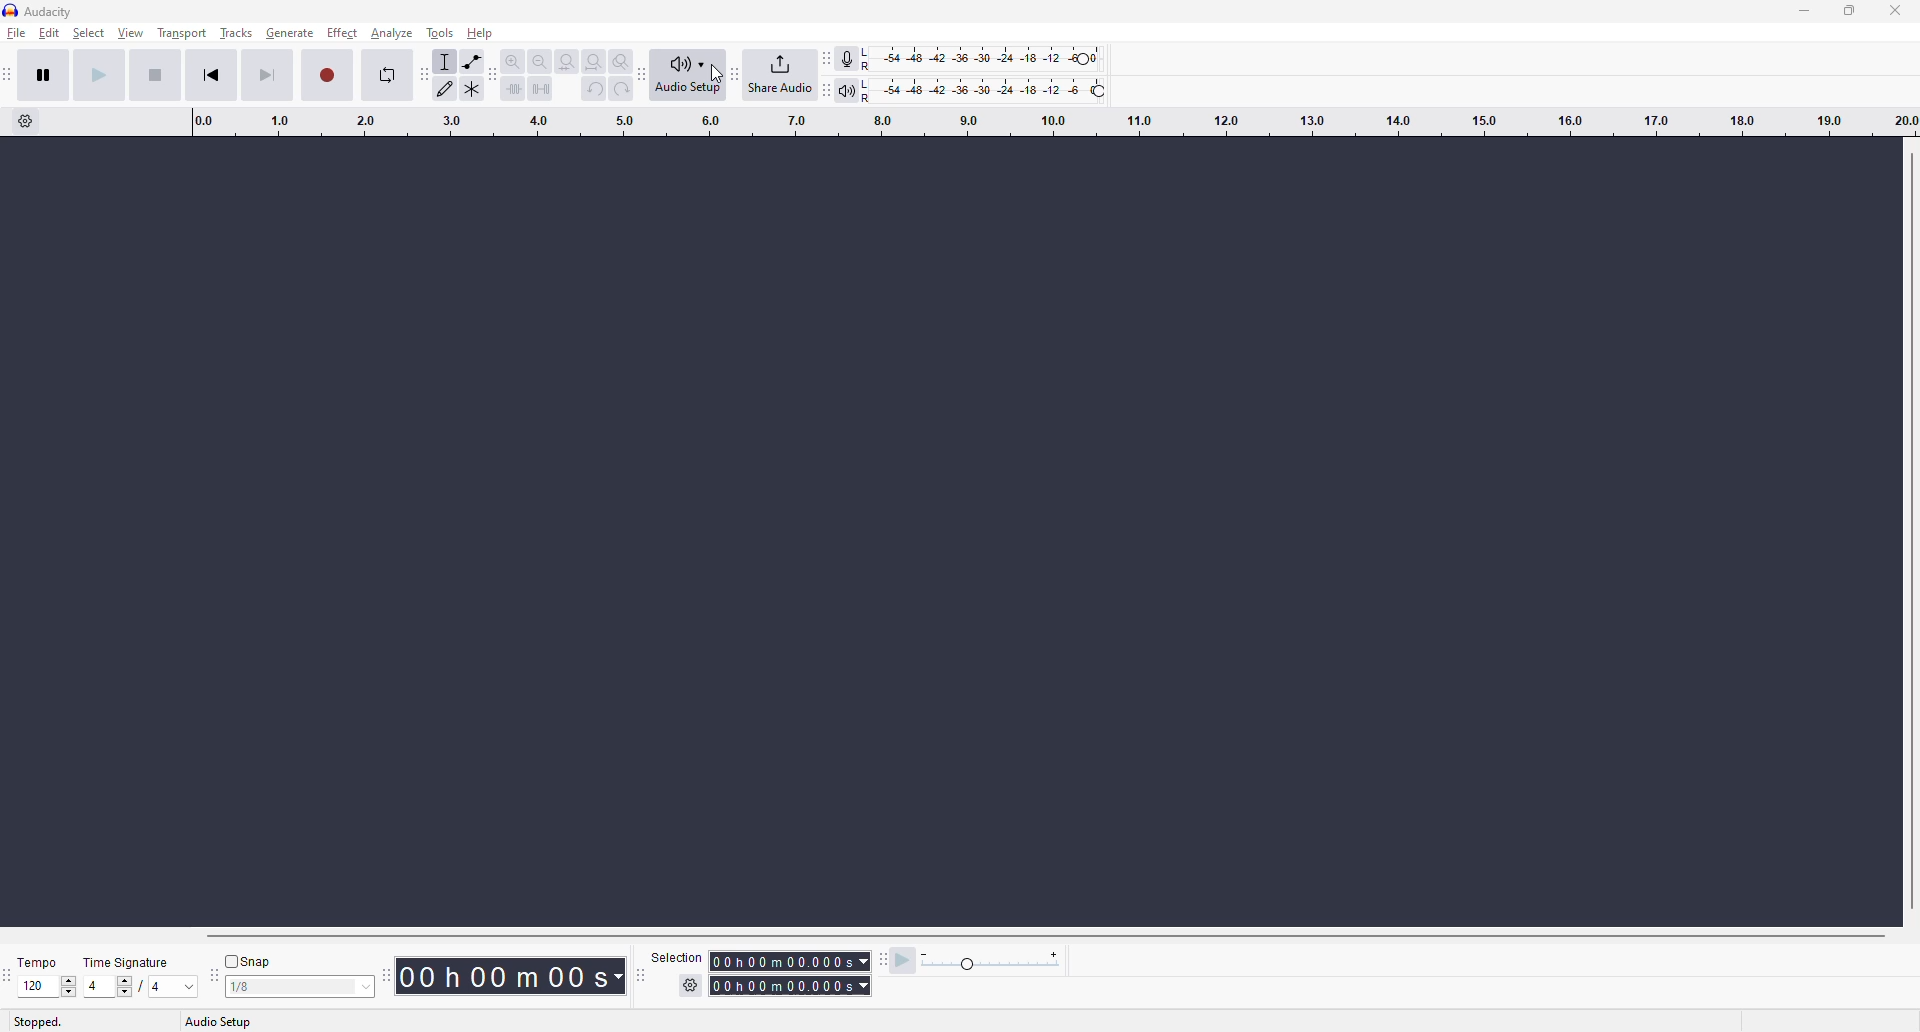 The height and width of the screenshot is (1032, 1920). I want to click on timeline options, so click(24, 123).